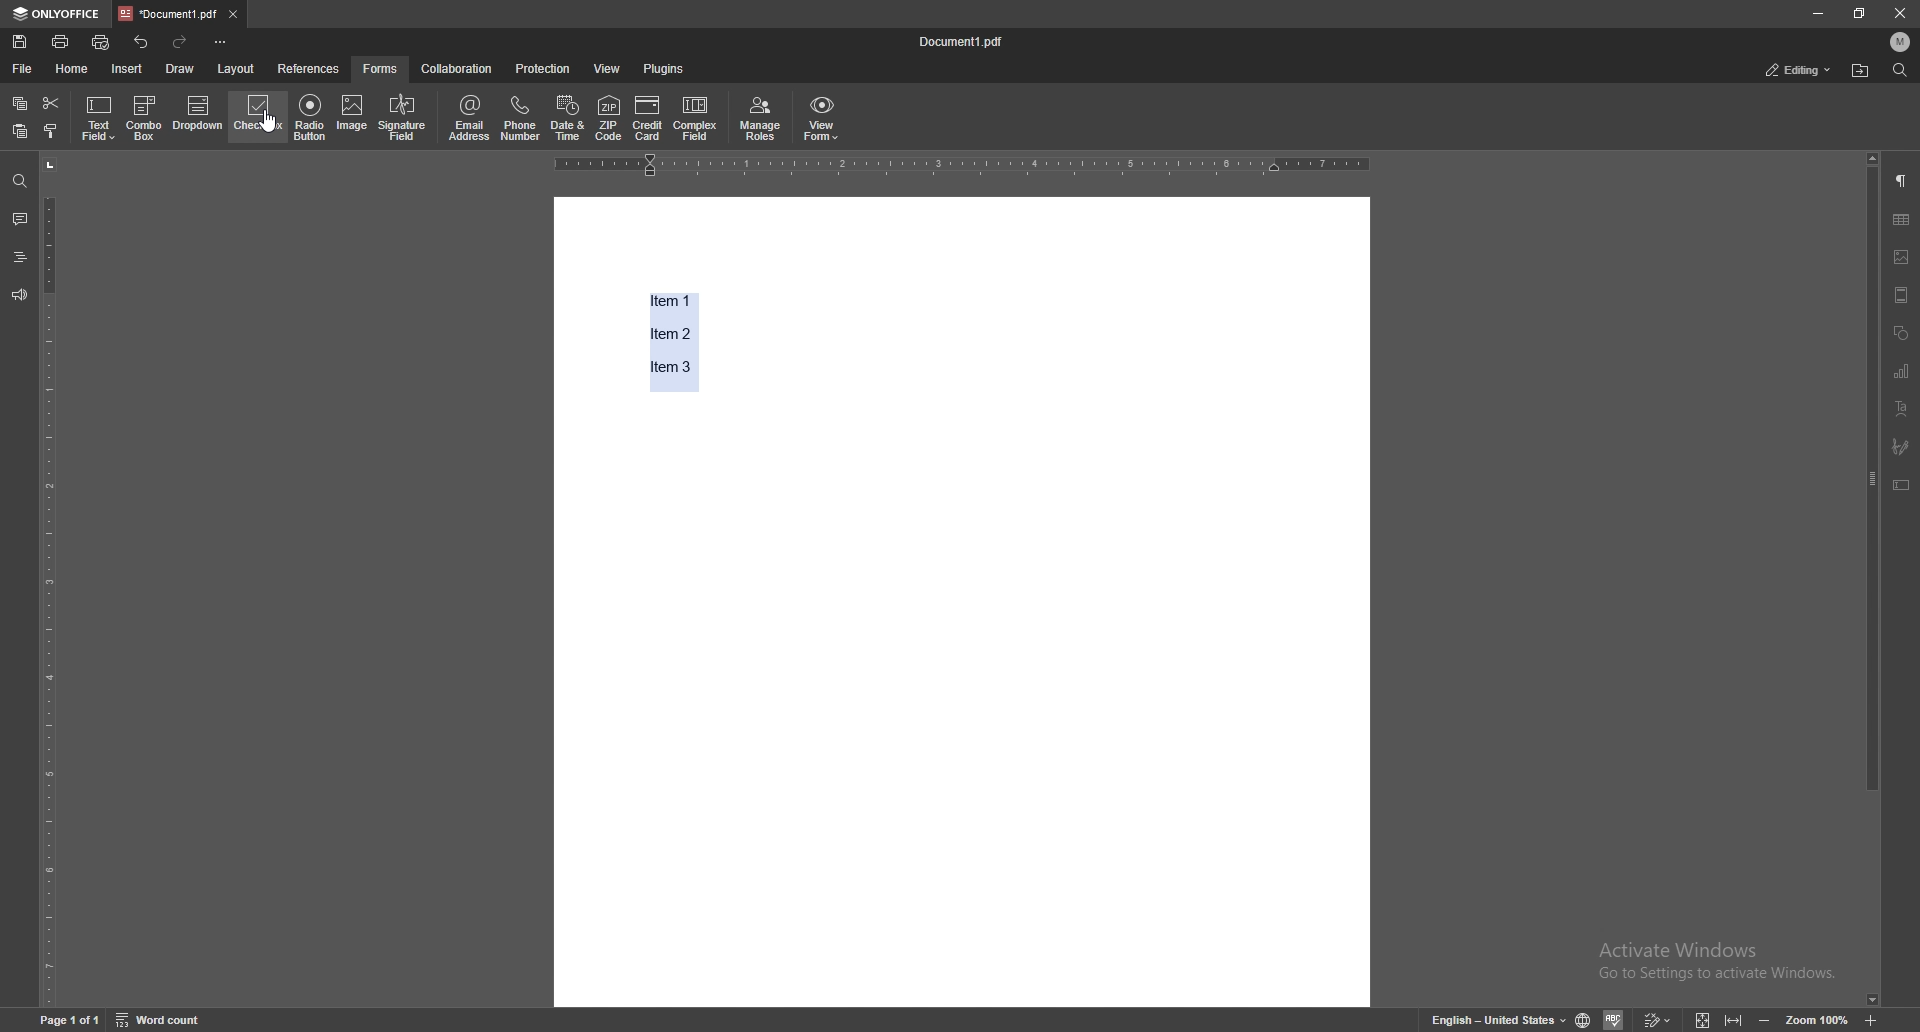 Image resolution: width=1920 pixels, height=1032 pixels. I want to click on resize, so click(1859, 13).